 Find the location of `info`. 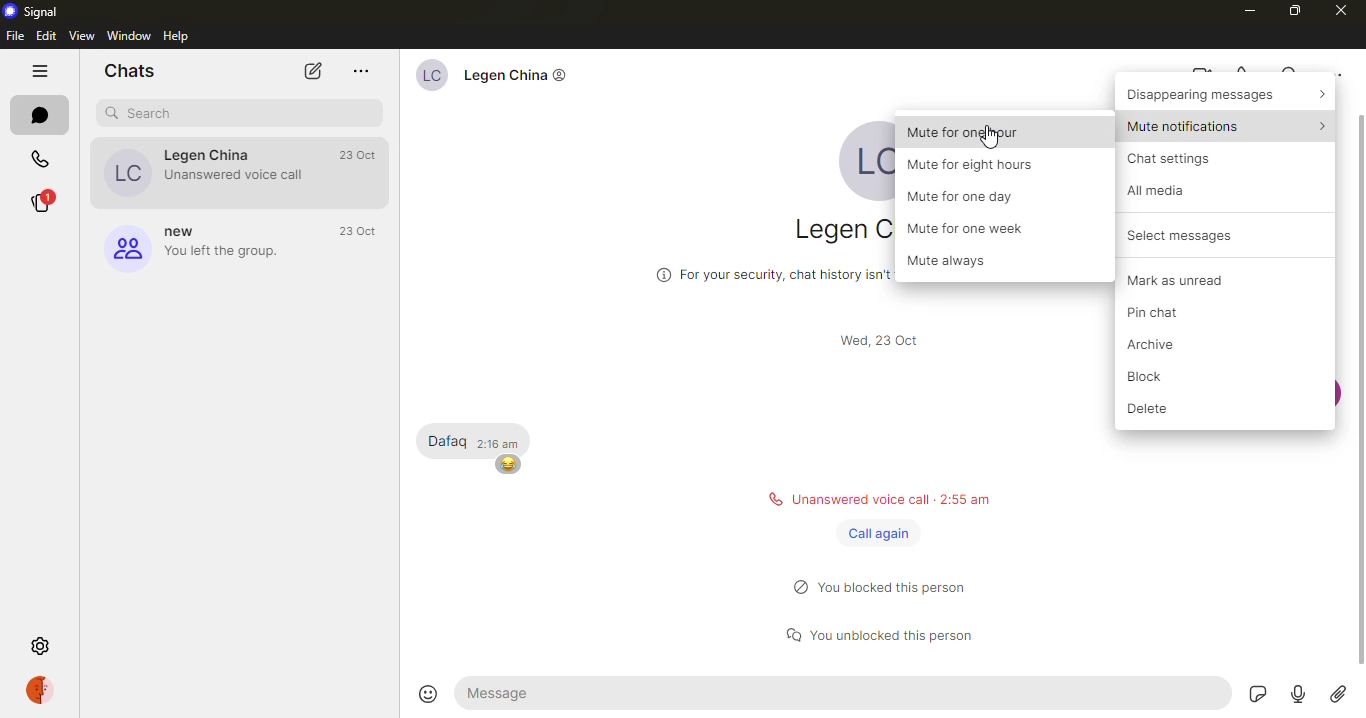

info is located at coordinates (766, 272).